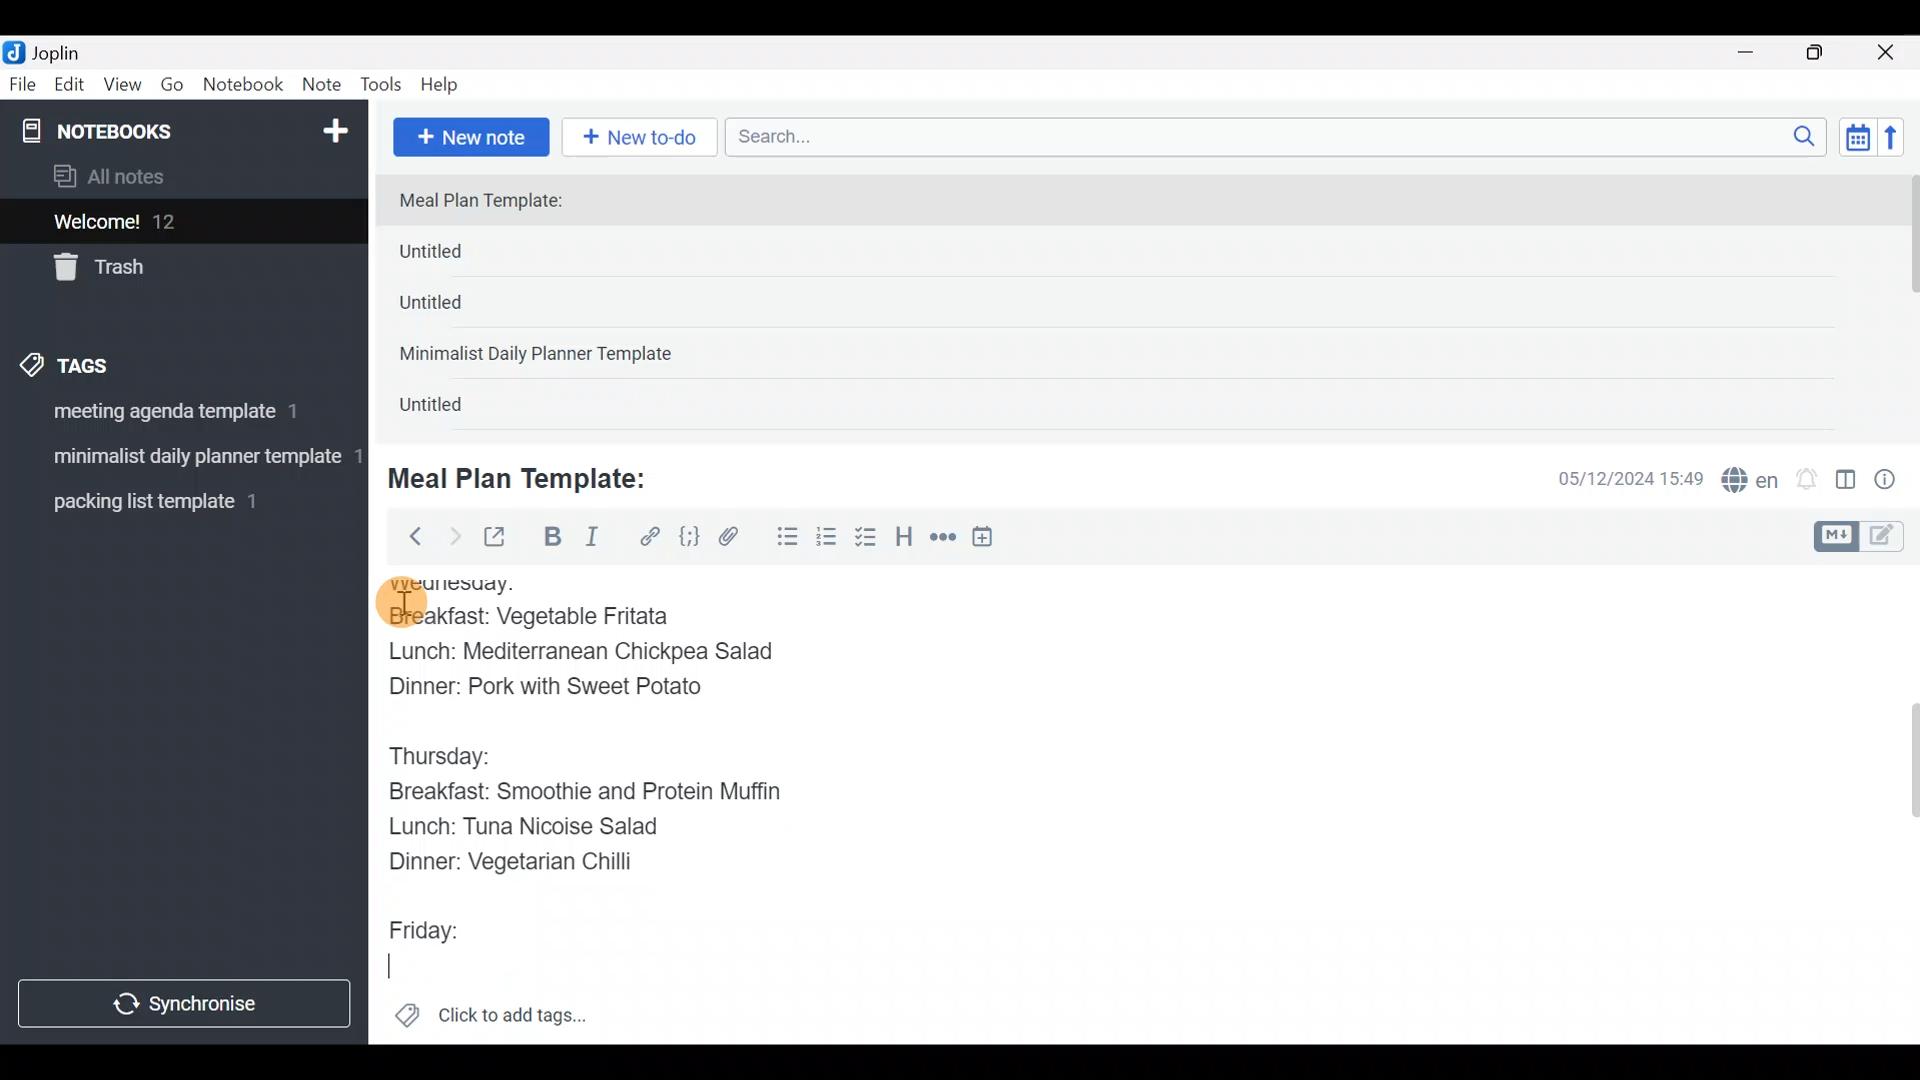 This screenshot has width=1920, height=1080. Describe the element at coordinates (172, 269) in the screenshot. I see `Trash` at that location.